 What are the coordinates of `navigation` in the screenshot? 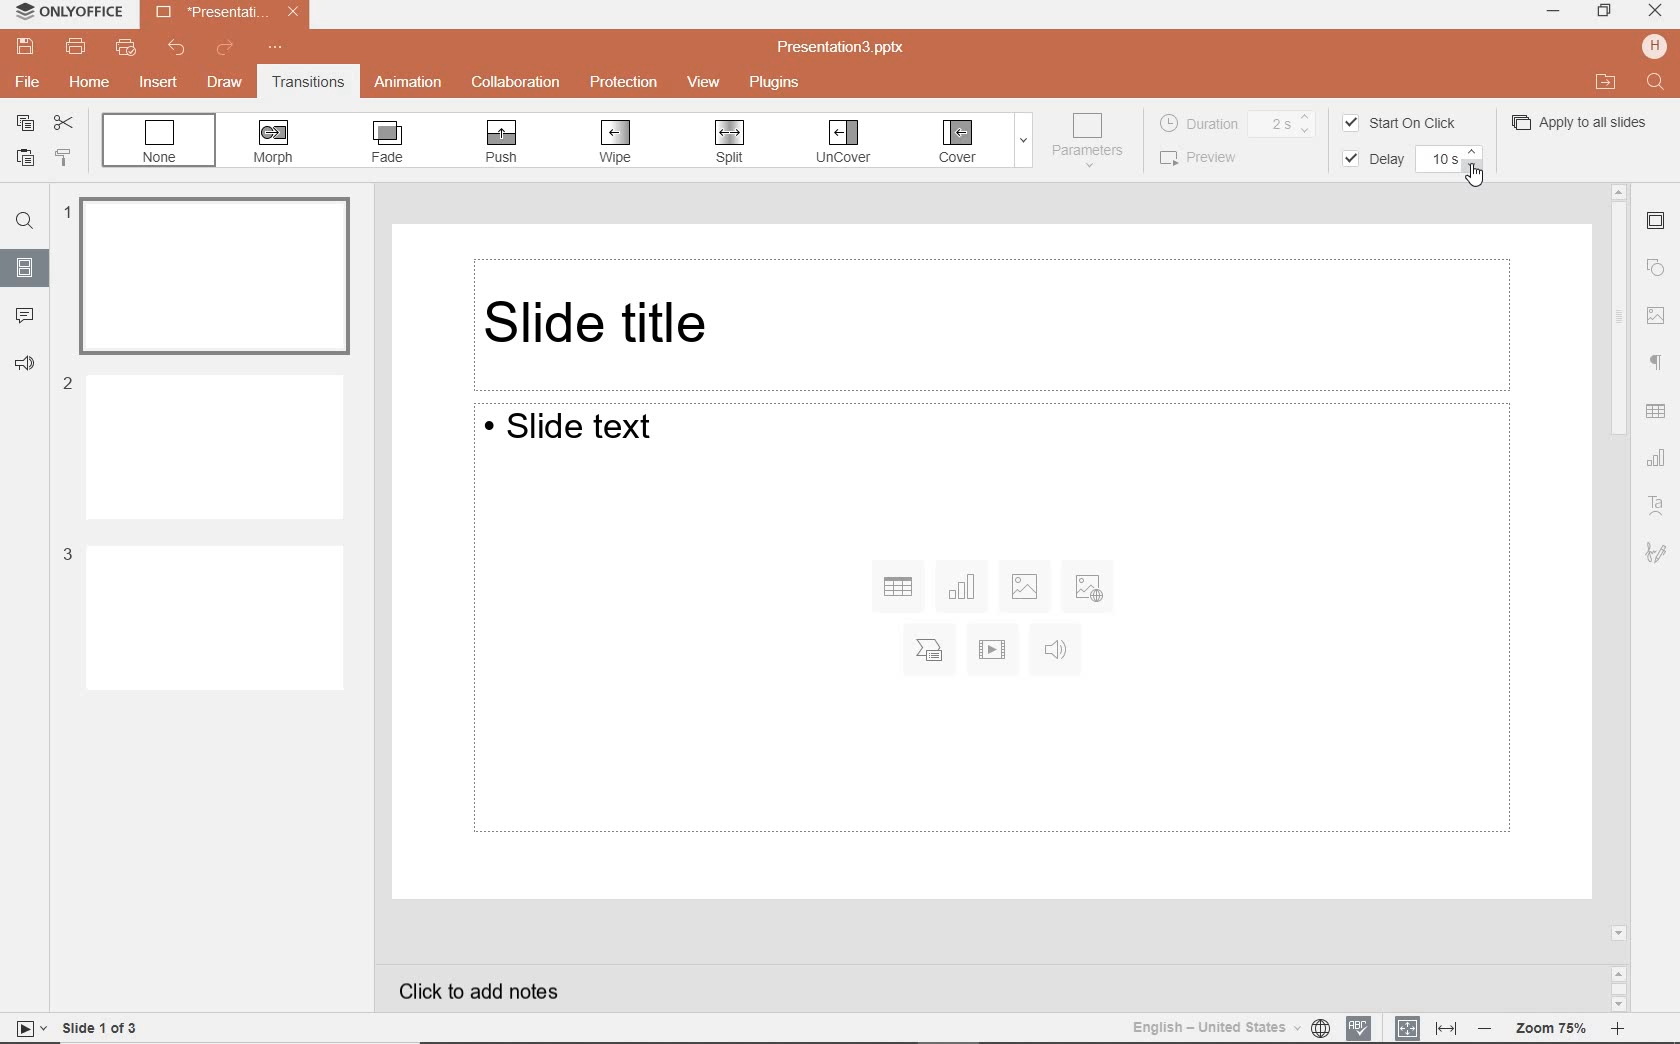 It's located at (1656, 317).